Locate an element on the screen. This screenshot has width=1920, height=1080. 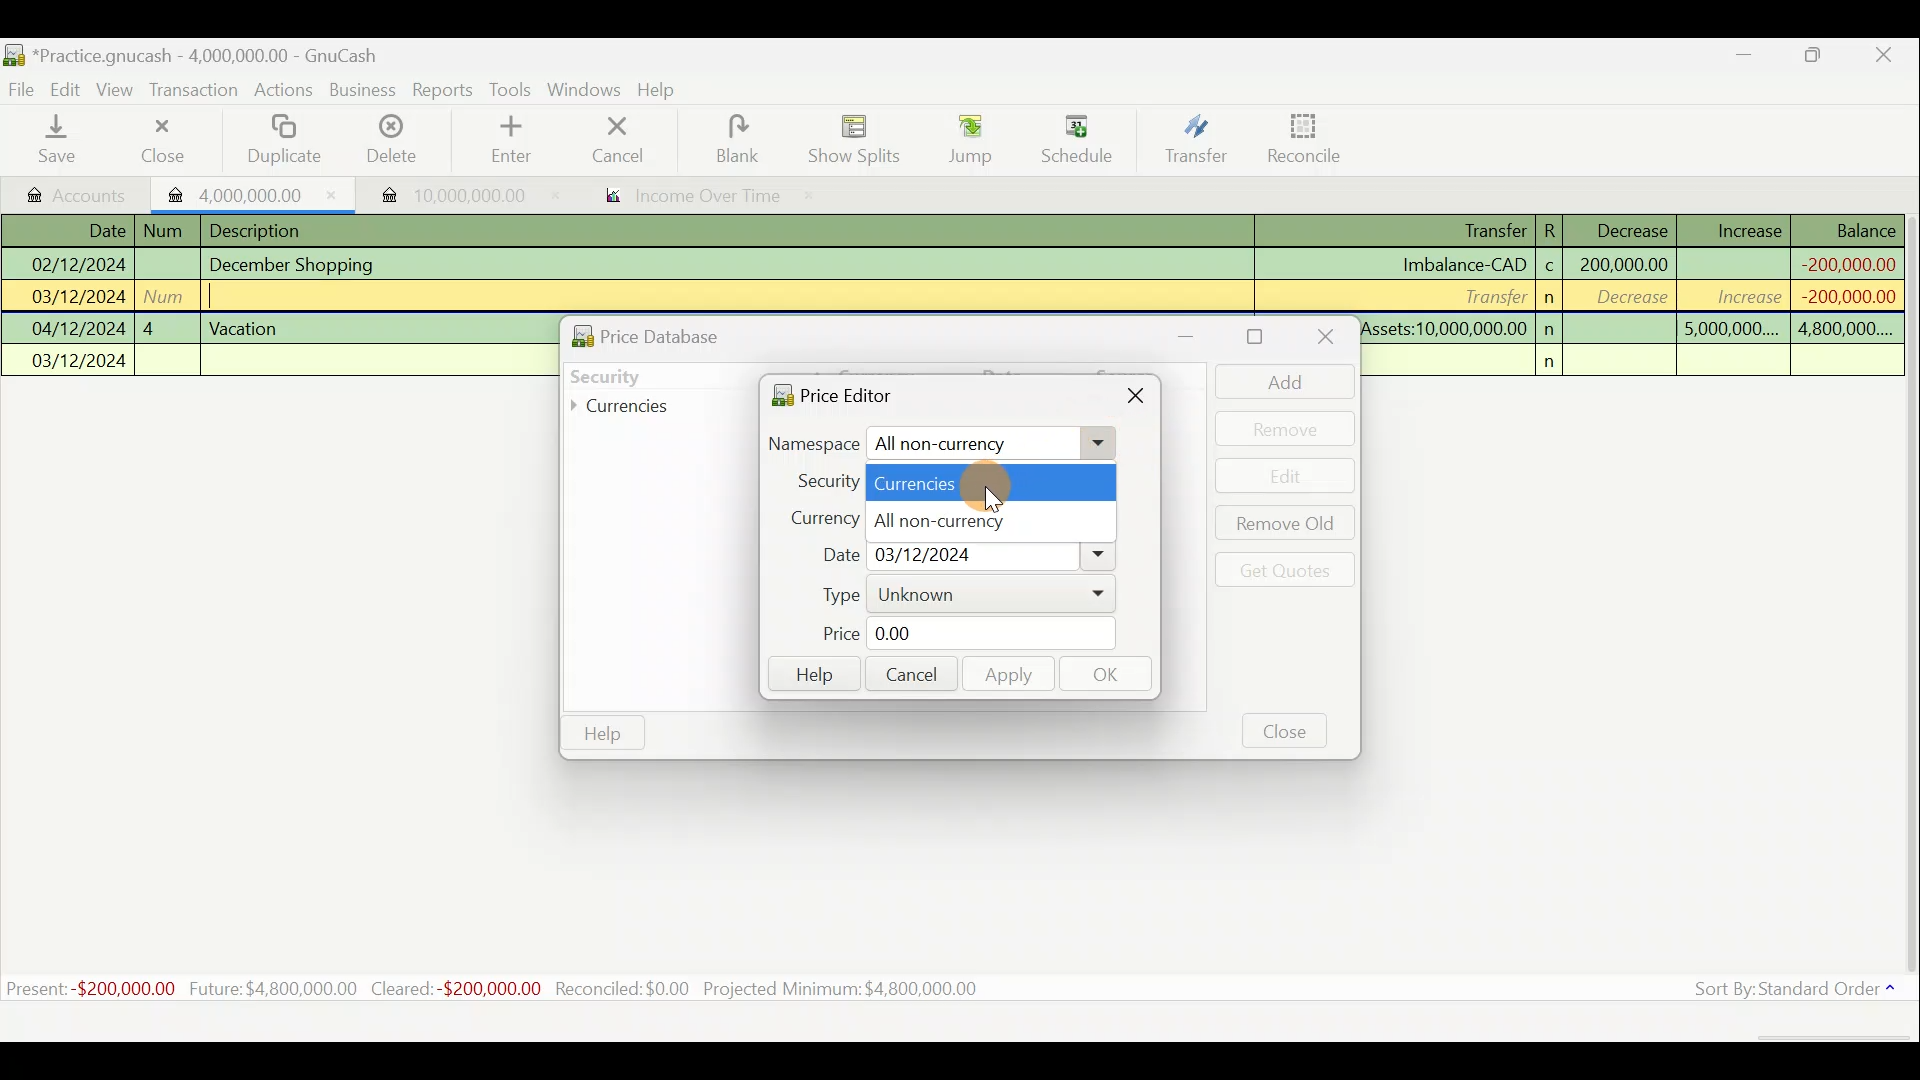
c is located at coordinates (1550, 268).